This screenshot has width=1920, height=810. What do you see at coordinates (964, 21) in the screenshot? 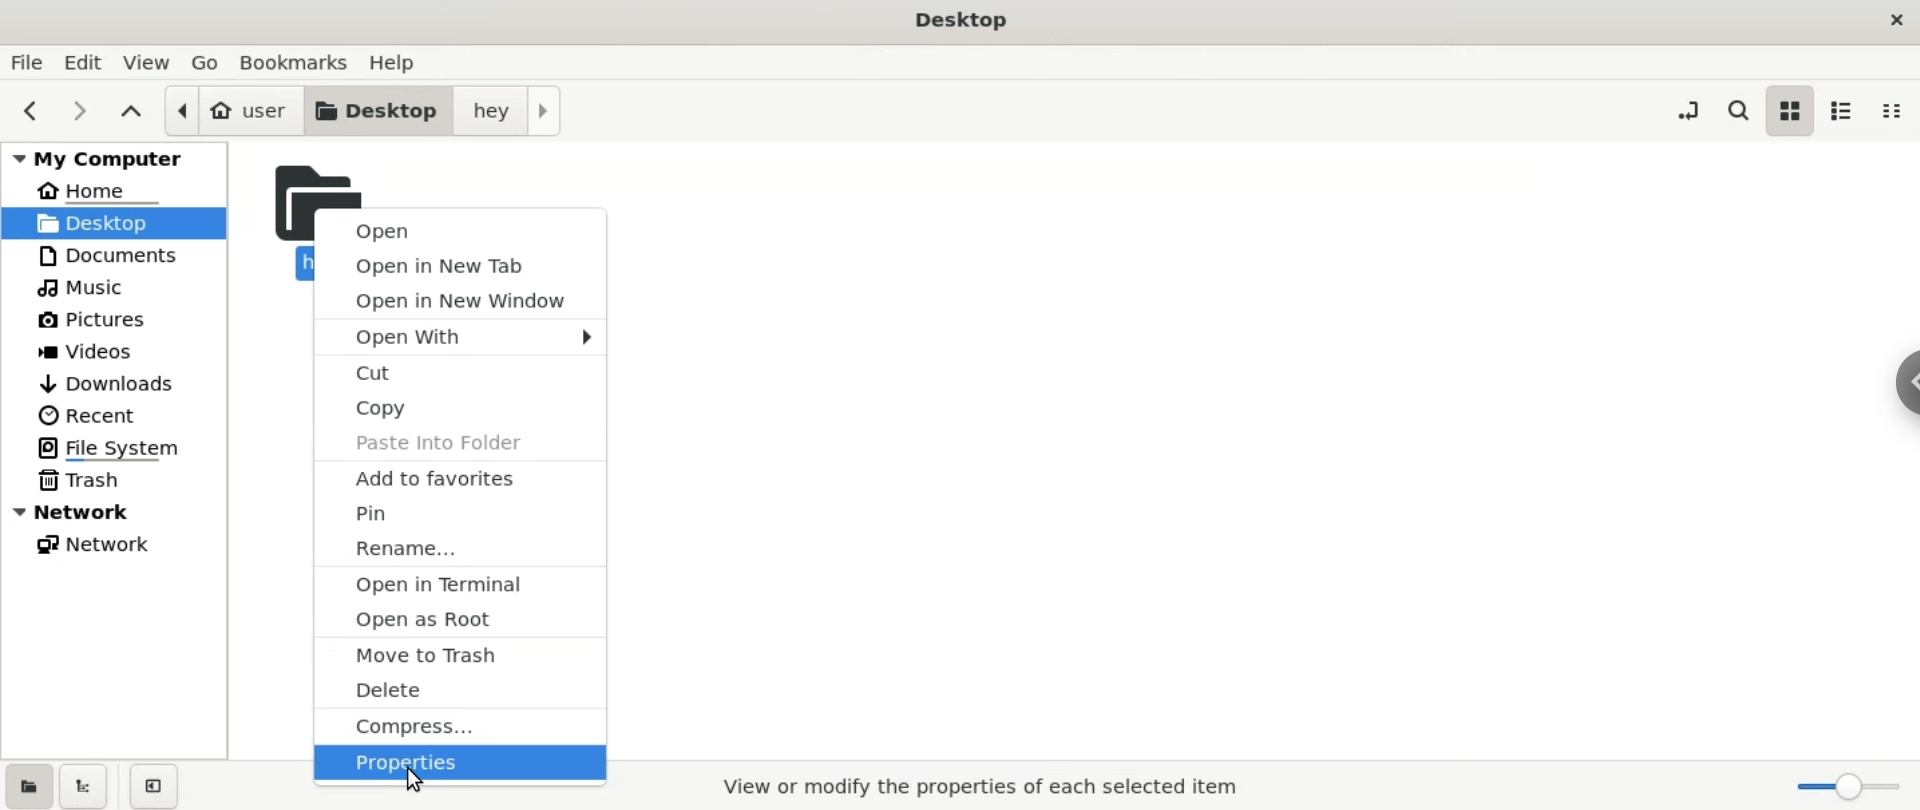
I see `title` at bounding box center [964, 21].